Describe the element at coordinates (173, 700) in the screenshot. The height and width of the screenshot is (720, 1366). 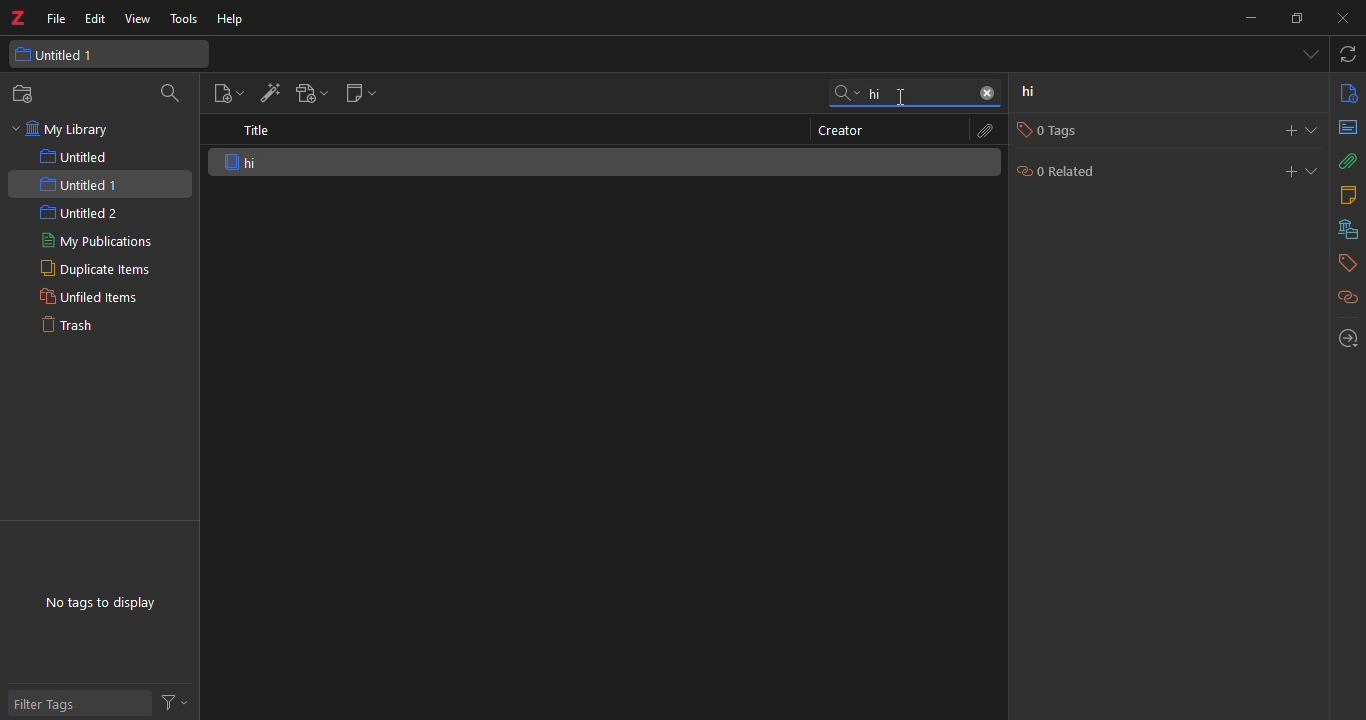
I see `actions` at that location.